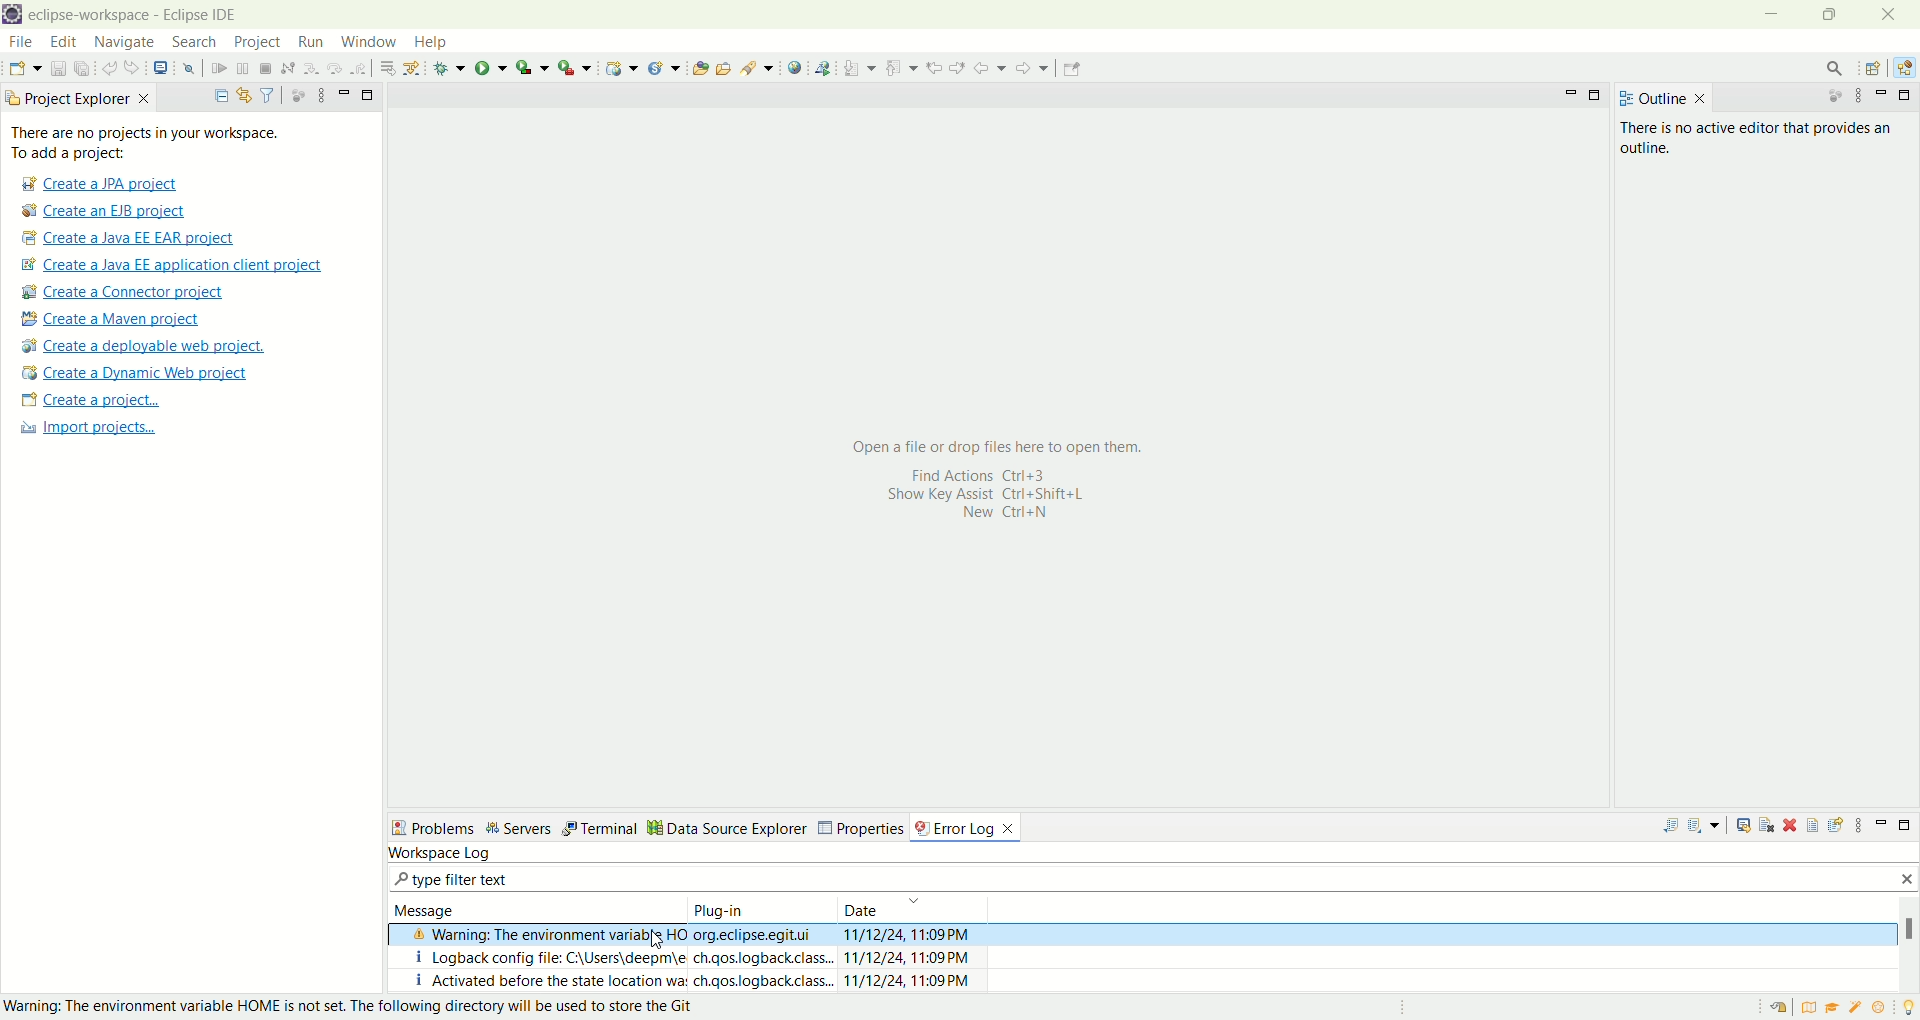  What do you see at coordinates (108, 66) in the screenshot?
I see `undo` at bounding box center [108, 66].